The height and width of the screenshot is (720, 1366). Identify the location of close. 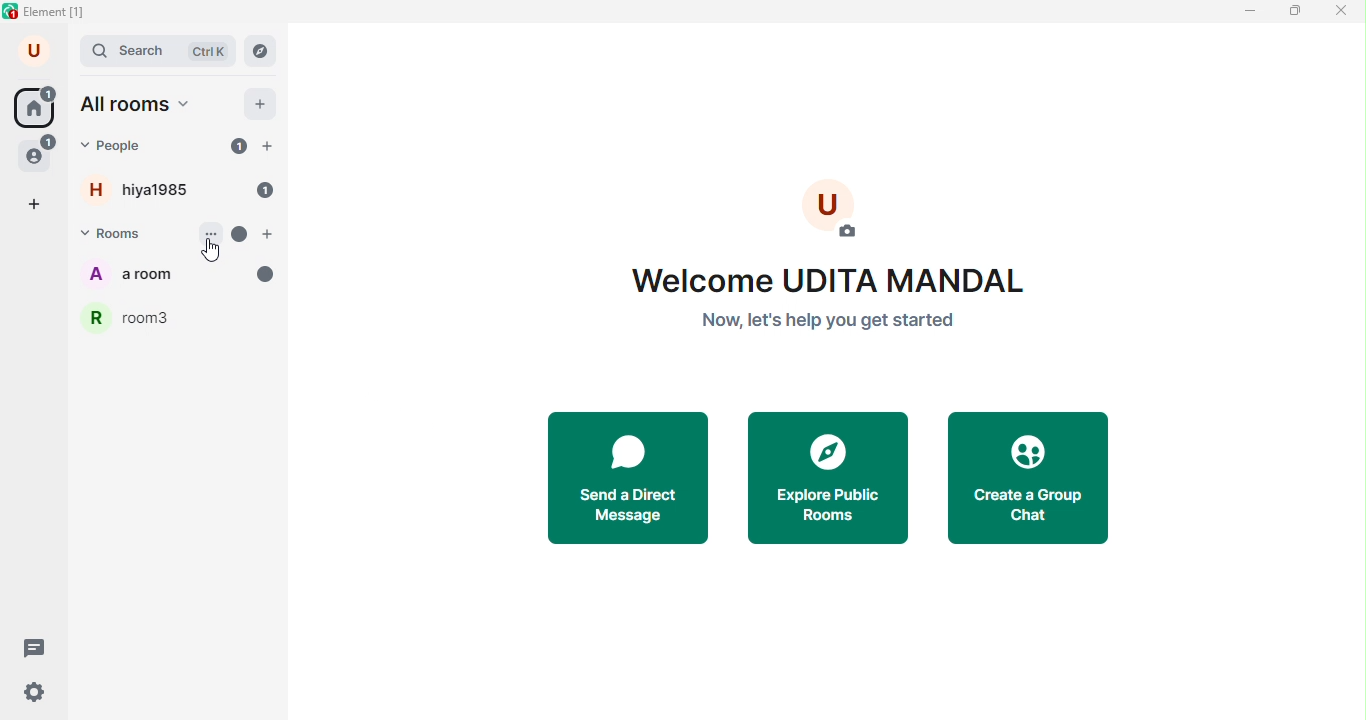
(1340, 12).